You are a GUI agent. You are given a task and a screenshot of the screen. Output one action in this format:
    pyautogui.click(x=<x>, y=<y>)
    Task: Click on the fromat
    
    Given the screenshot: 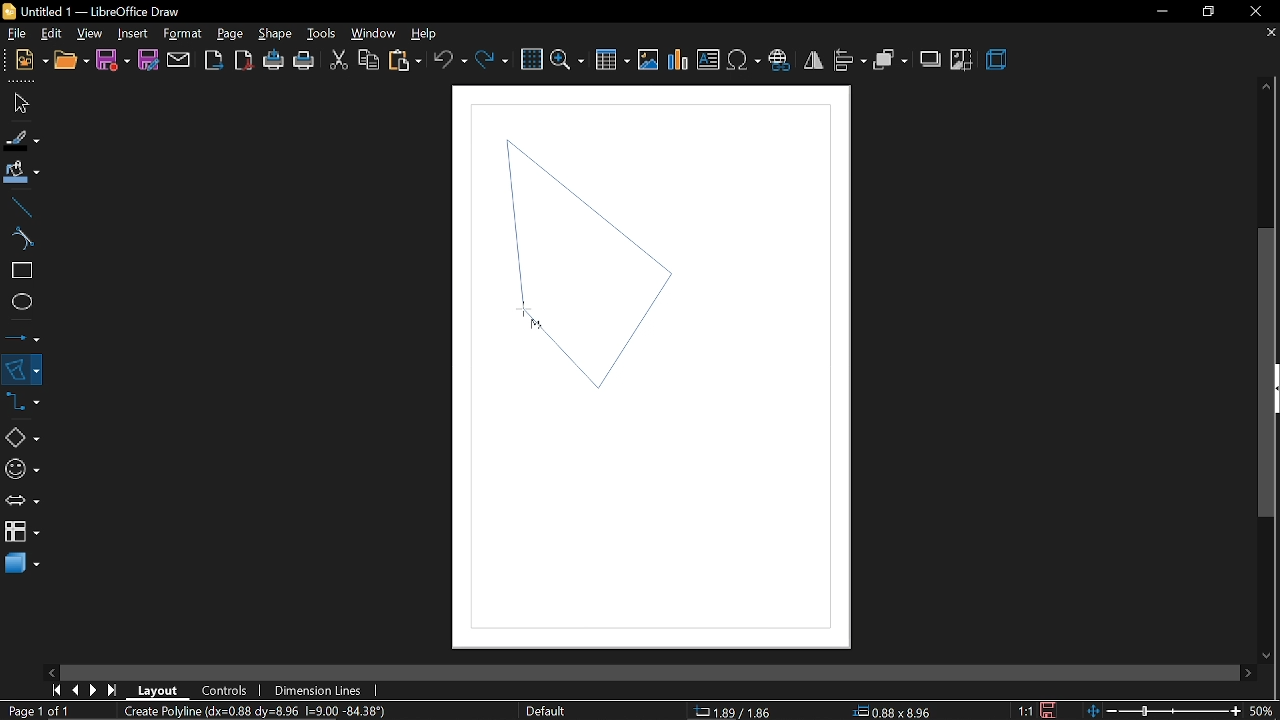 What is the action you would take?
    pyautogui.click(x=182, y=34)
    